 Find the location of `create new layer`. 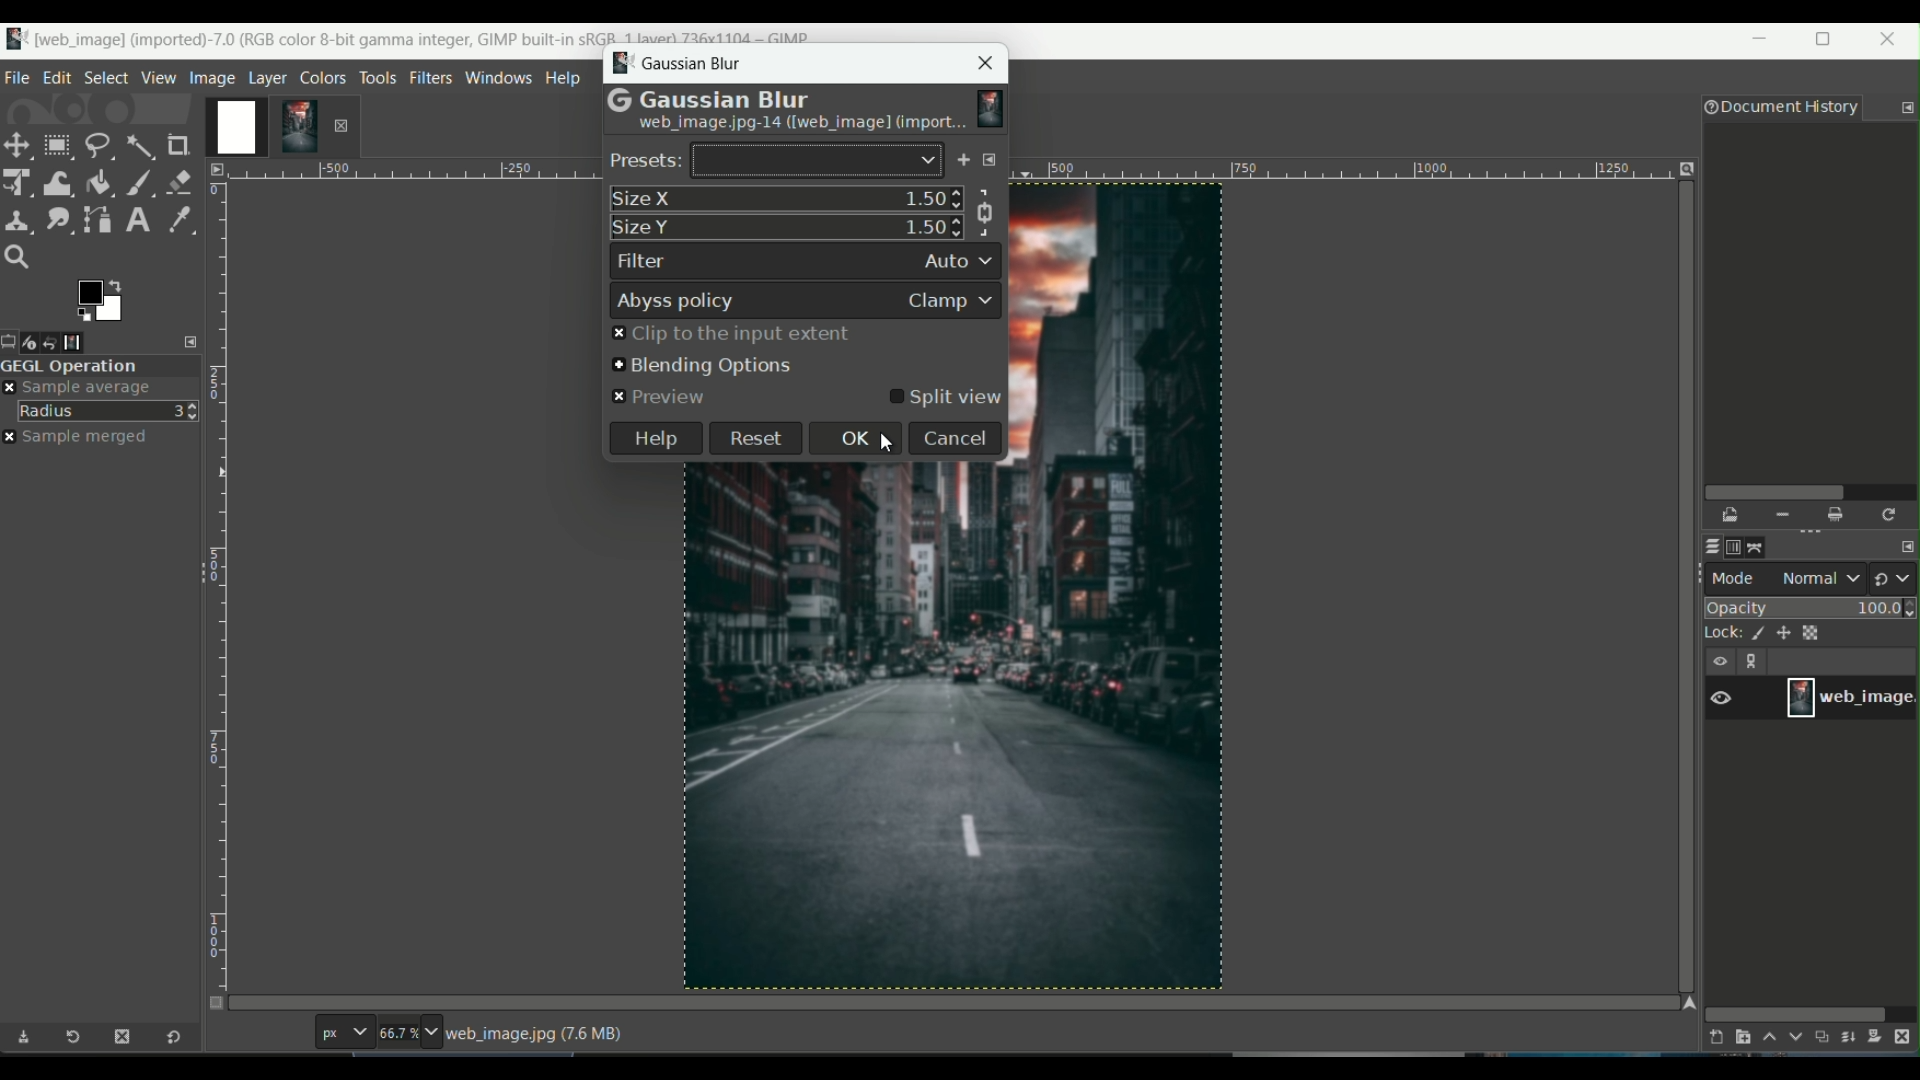

create new layer is located at coordinates (1712, 1037).